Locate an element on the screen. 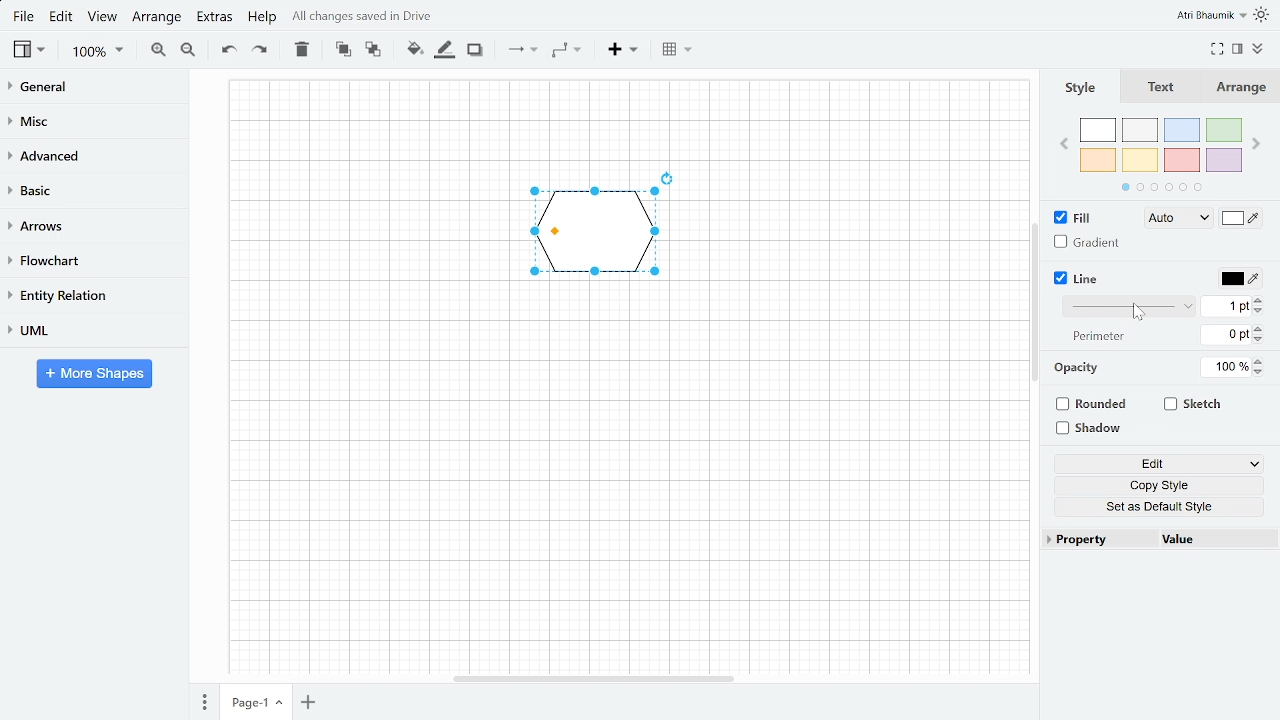 This screenshot has height=720, width=1280. Decrease line width is located at coordinates (1261, 312).